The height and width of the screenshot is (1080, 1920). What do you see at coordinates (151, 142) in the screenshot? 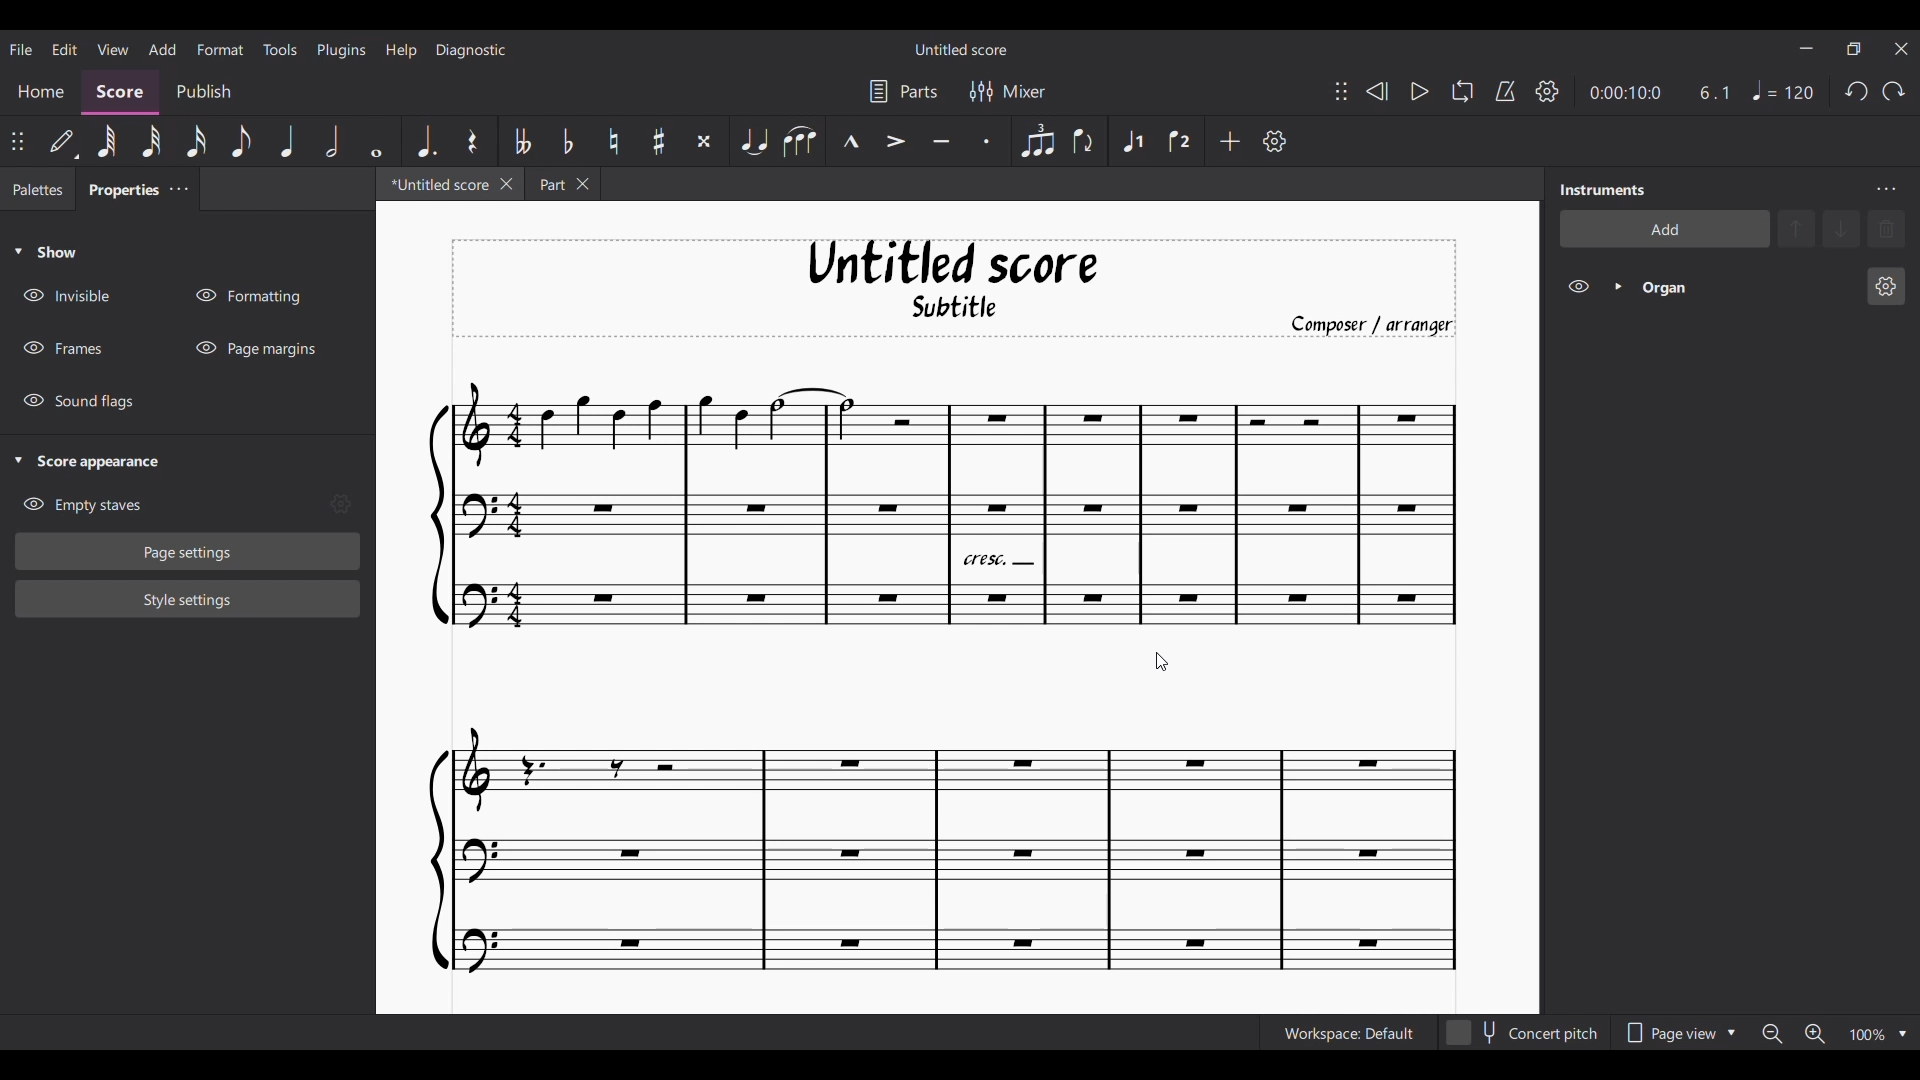
I see `32nd note` at bounding box center [151, 142].